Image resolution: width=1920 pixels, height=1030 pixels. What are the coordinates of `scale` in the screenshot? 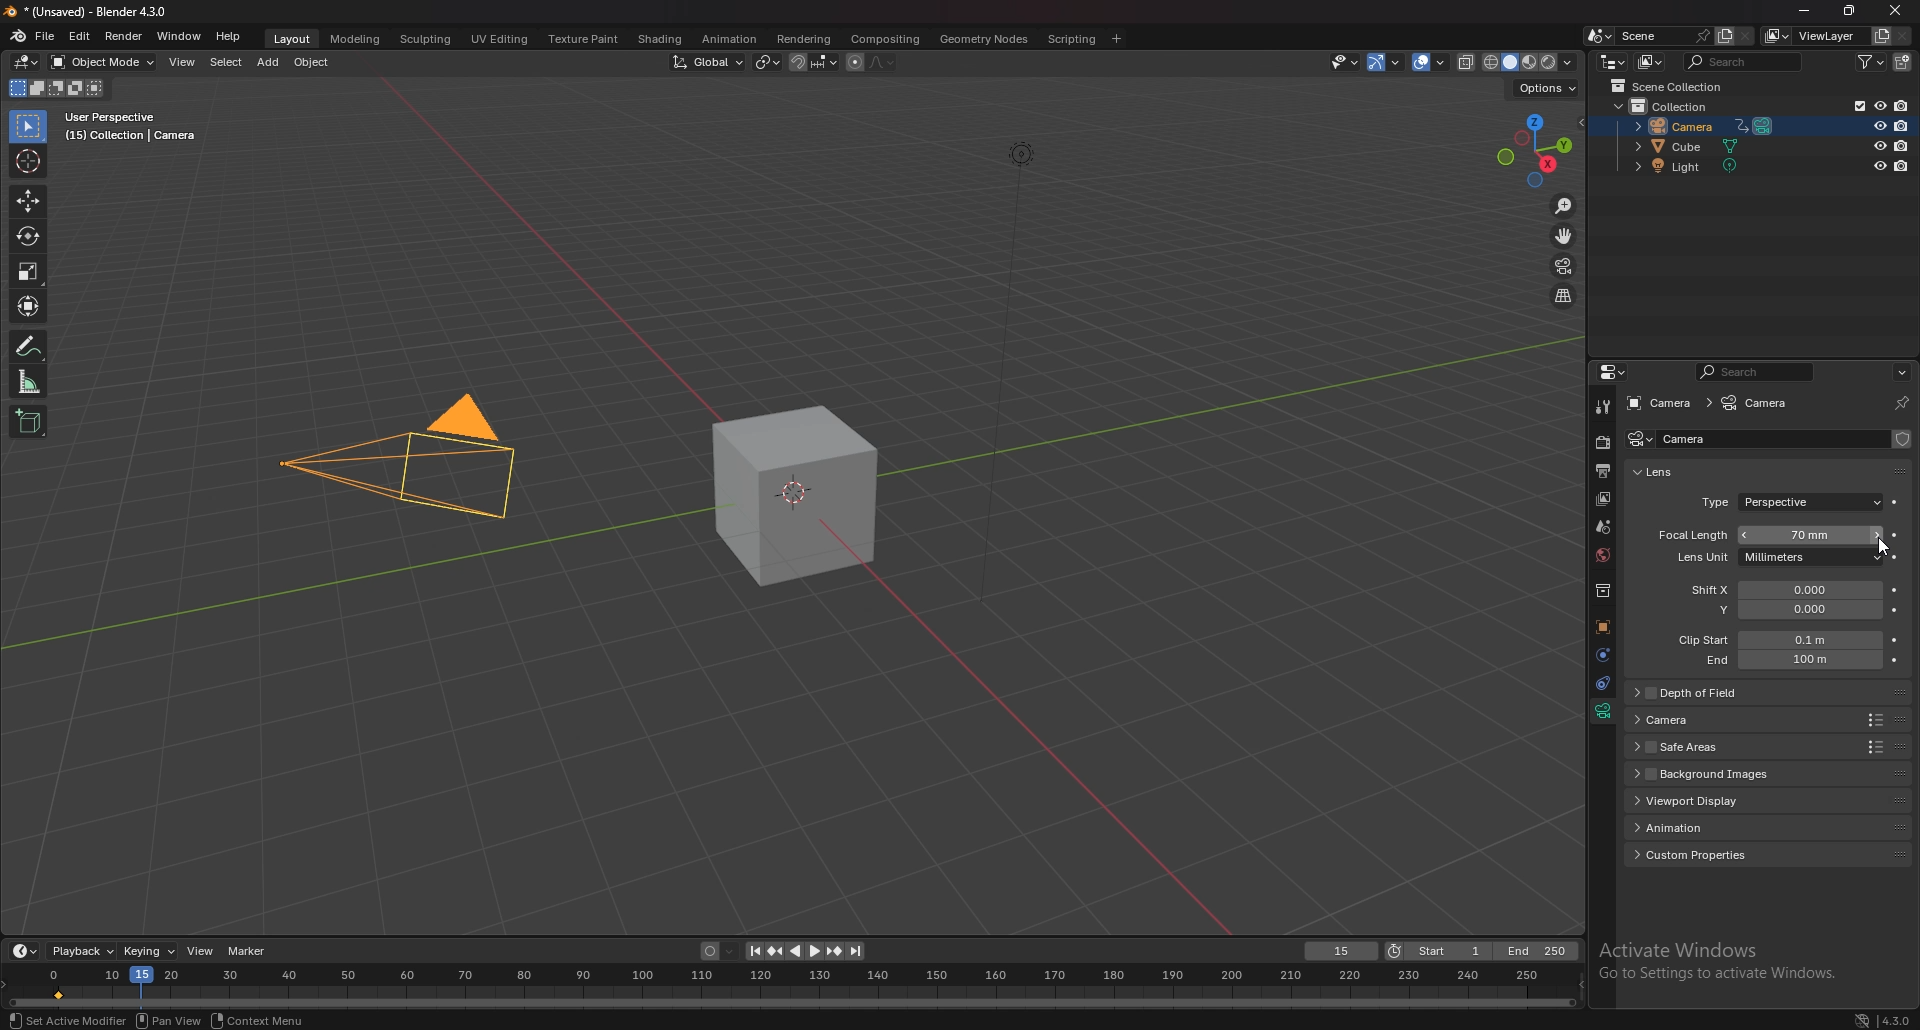 It's located at (31, 270).